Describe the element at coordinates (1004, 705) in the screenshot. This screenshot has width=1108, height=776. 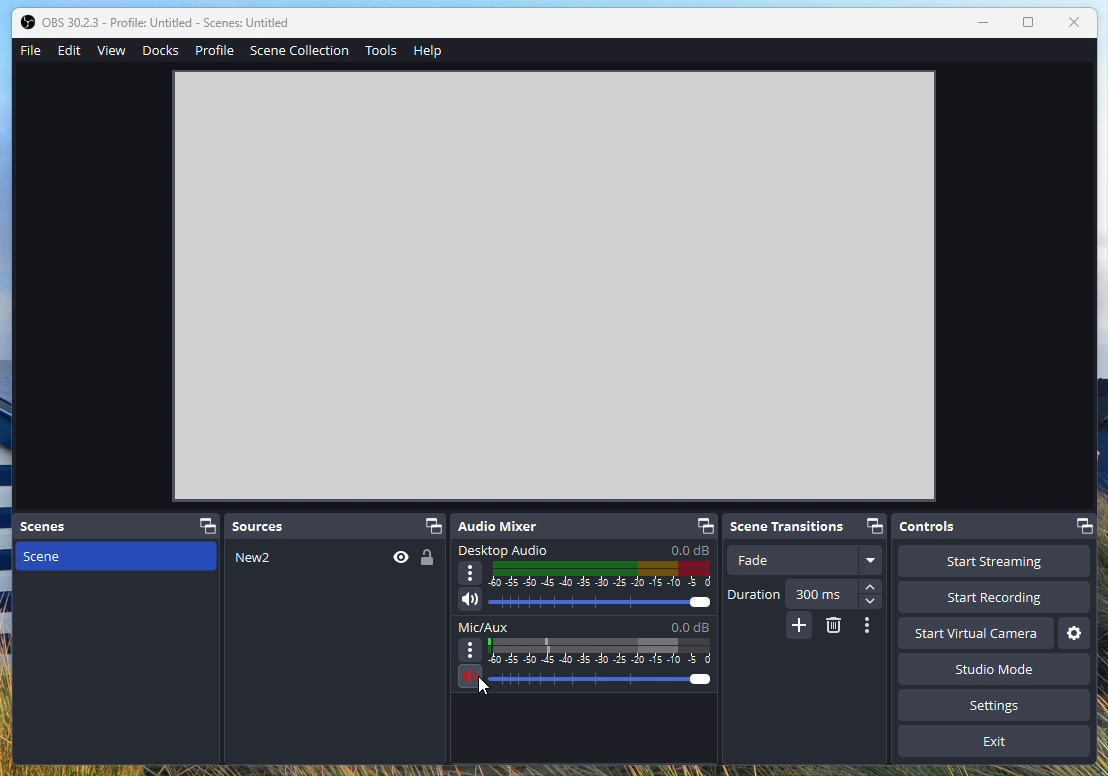
I see `Settinhs` at that location.